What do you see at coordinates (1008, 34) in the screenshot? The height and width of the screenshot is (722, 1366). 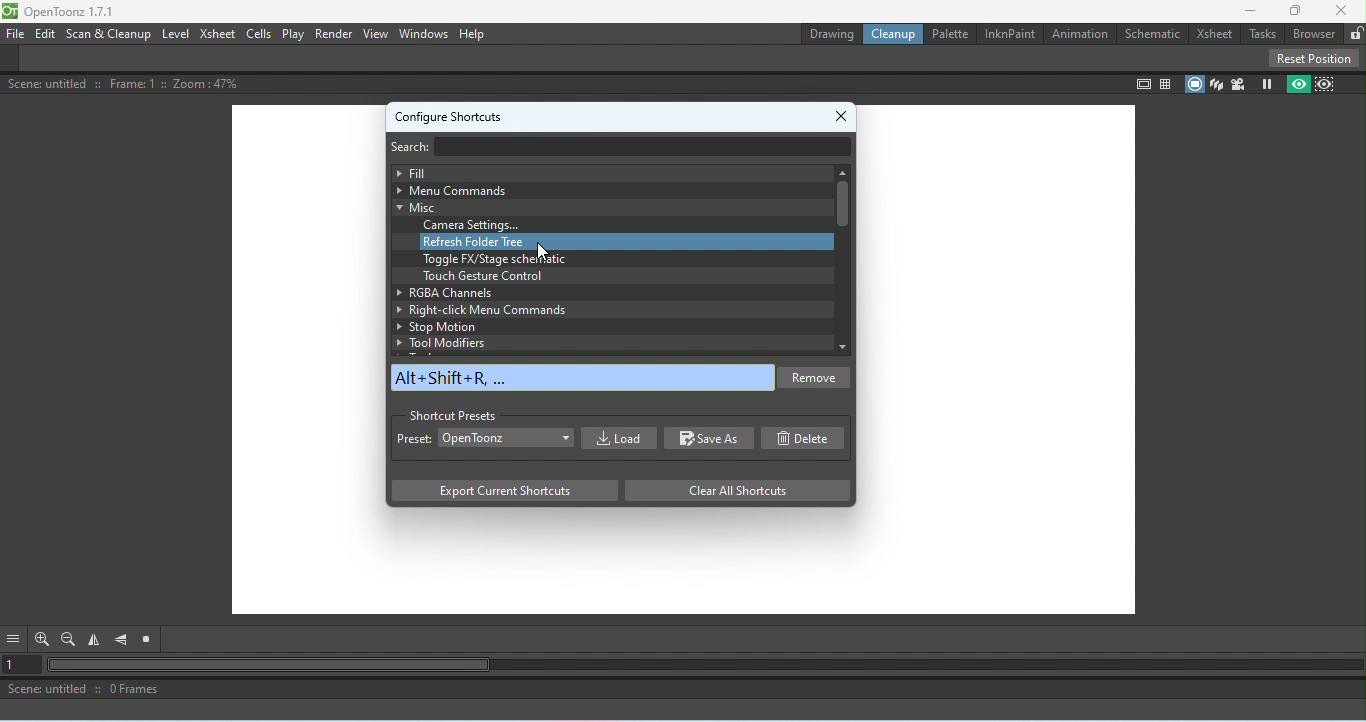 I see `InknPaint` at bounding box center [1008, 34].